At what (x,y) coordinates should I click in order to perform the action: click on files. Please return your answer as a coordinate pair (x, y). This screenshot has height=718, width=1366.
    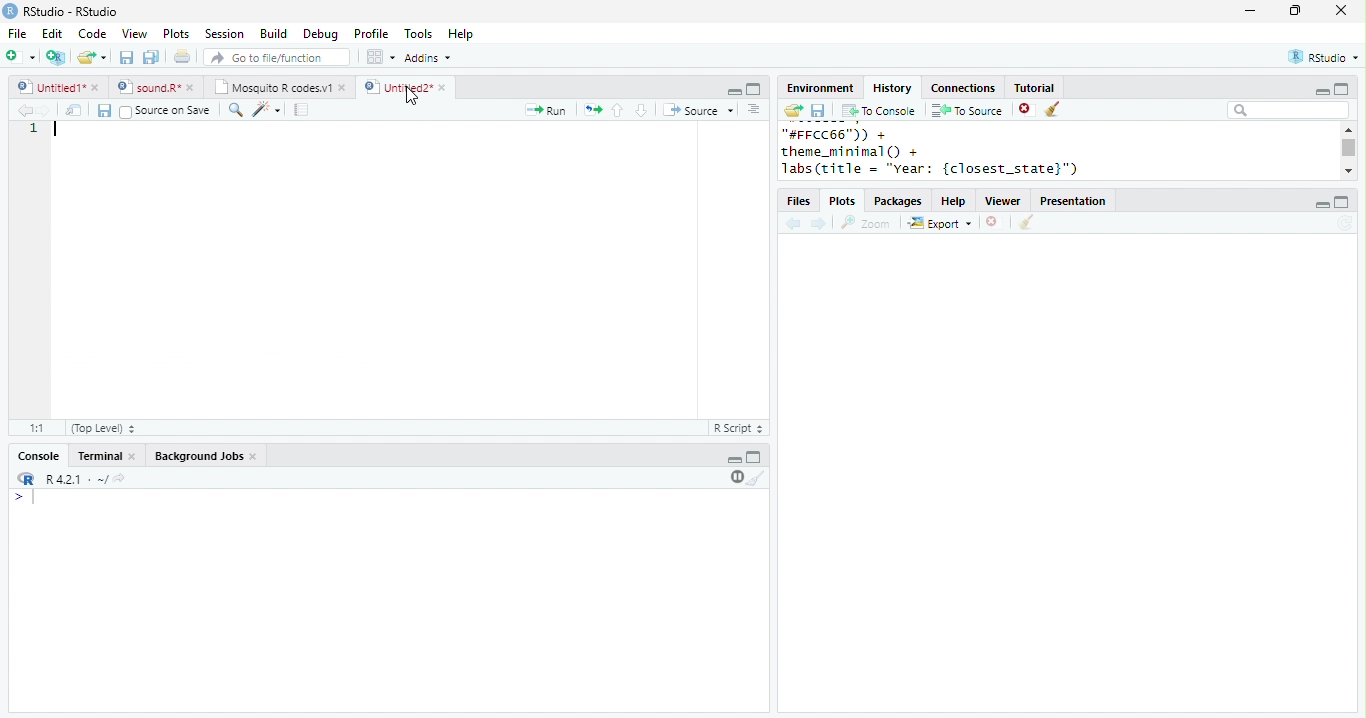
    Looking at the image, I should click on (800, 202).